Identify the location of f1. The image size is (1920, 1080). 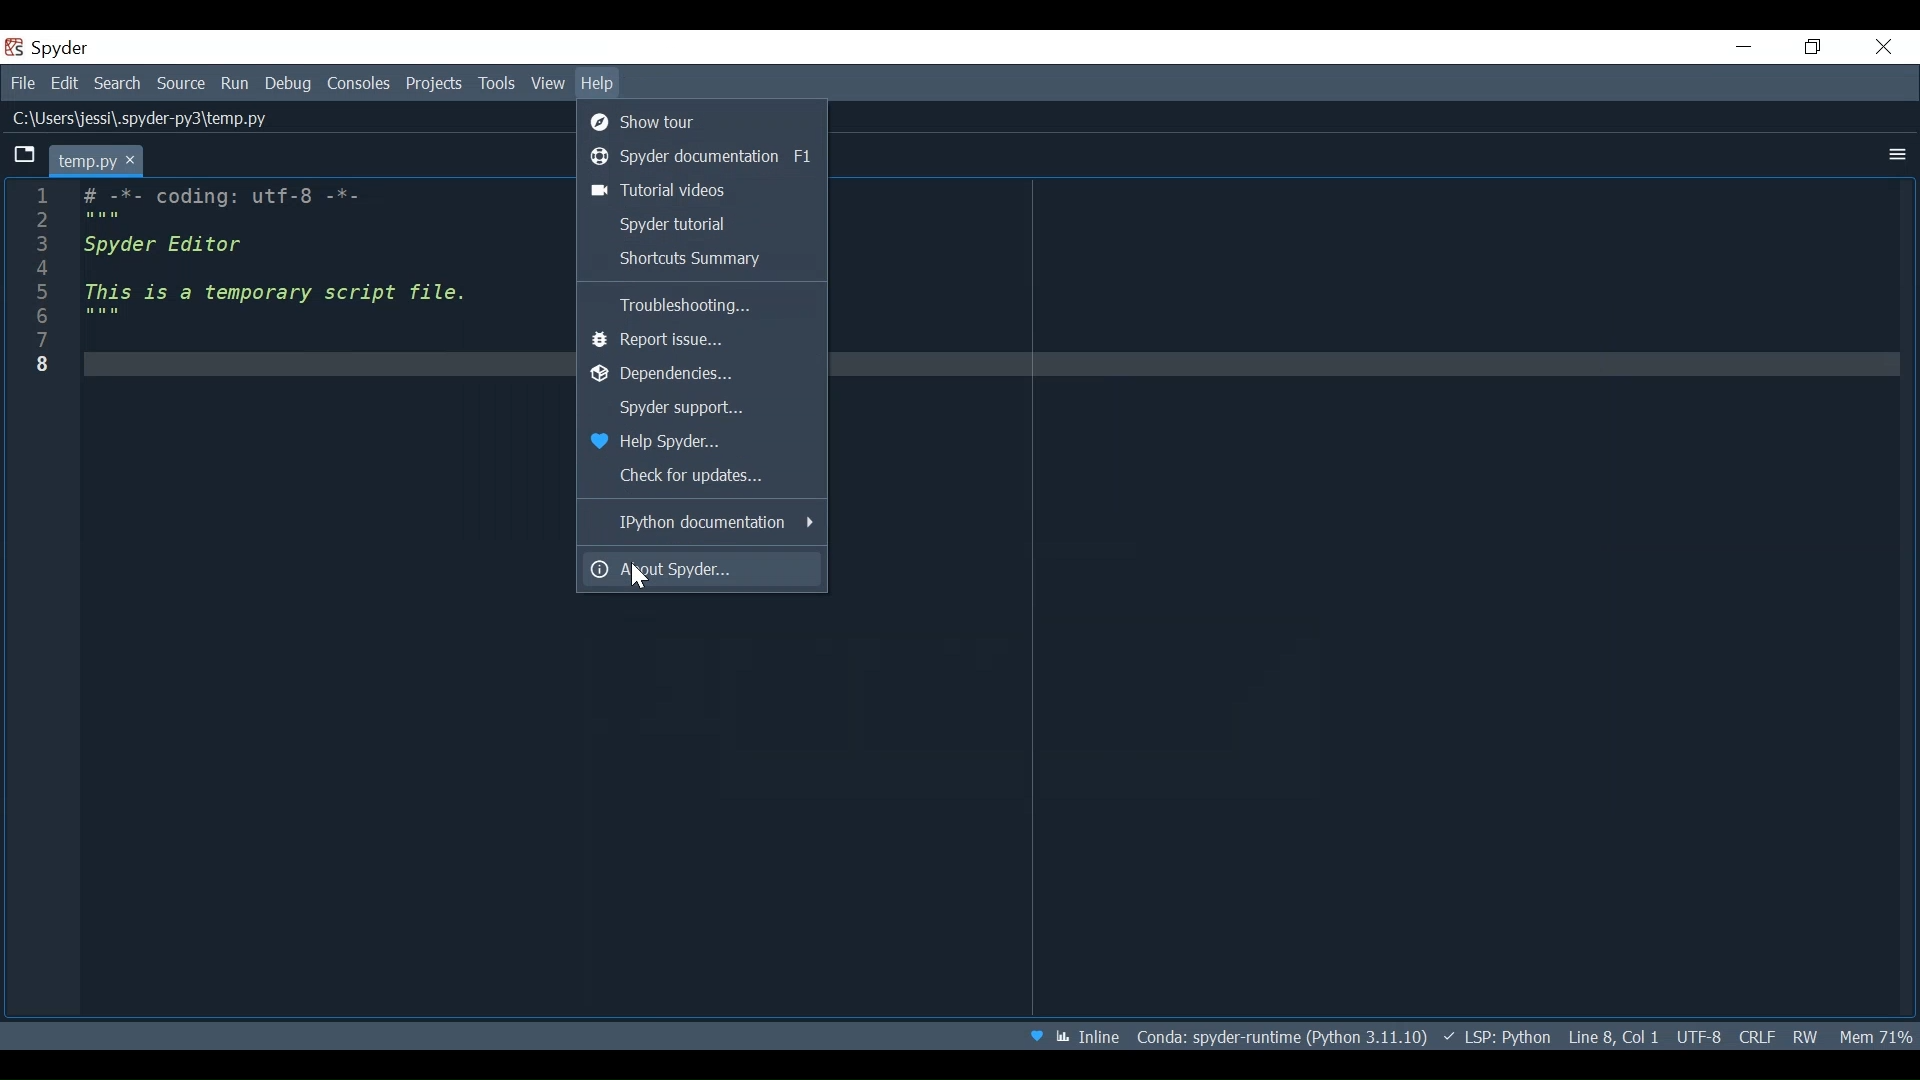
(810, 154).